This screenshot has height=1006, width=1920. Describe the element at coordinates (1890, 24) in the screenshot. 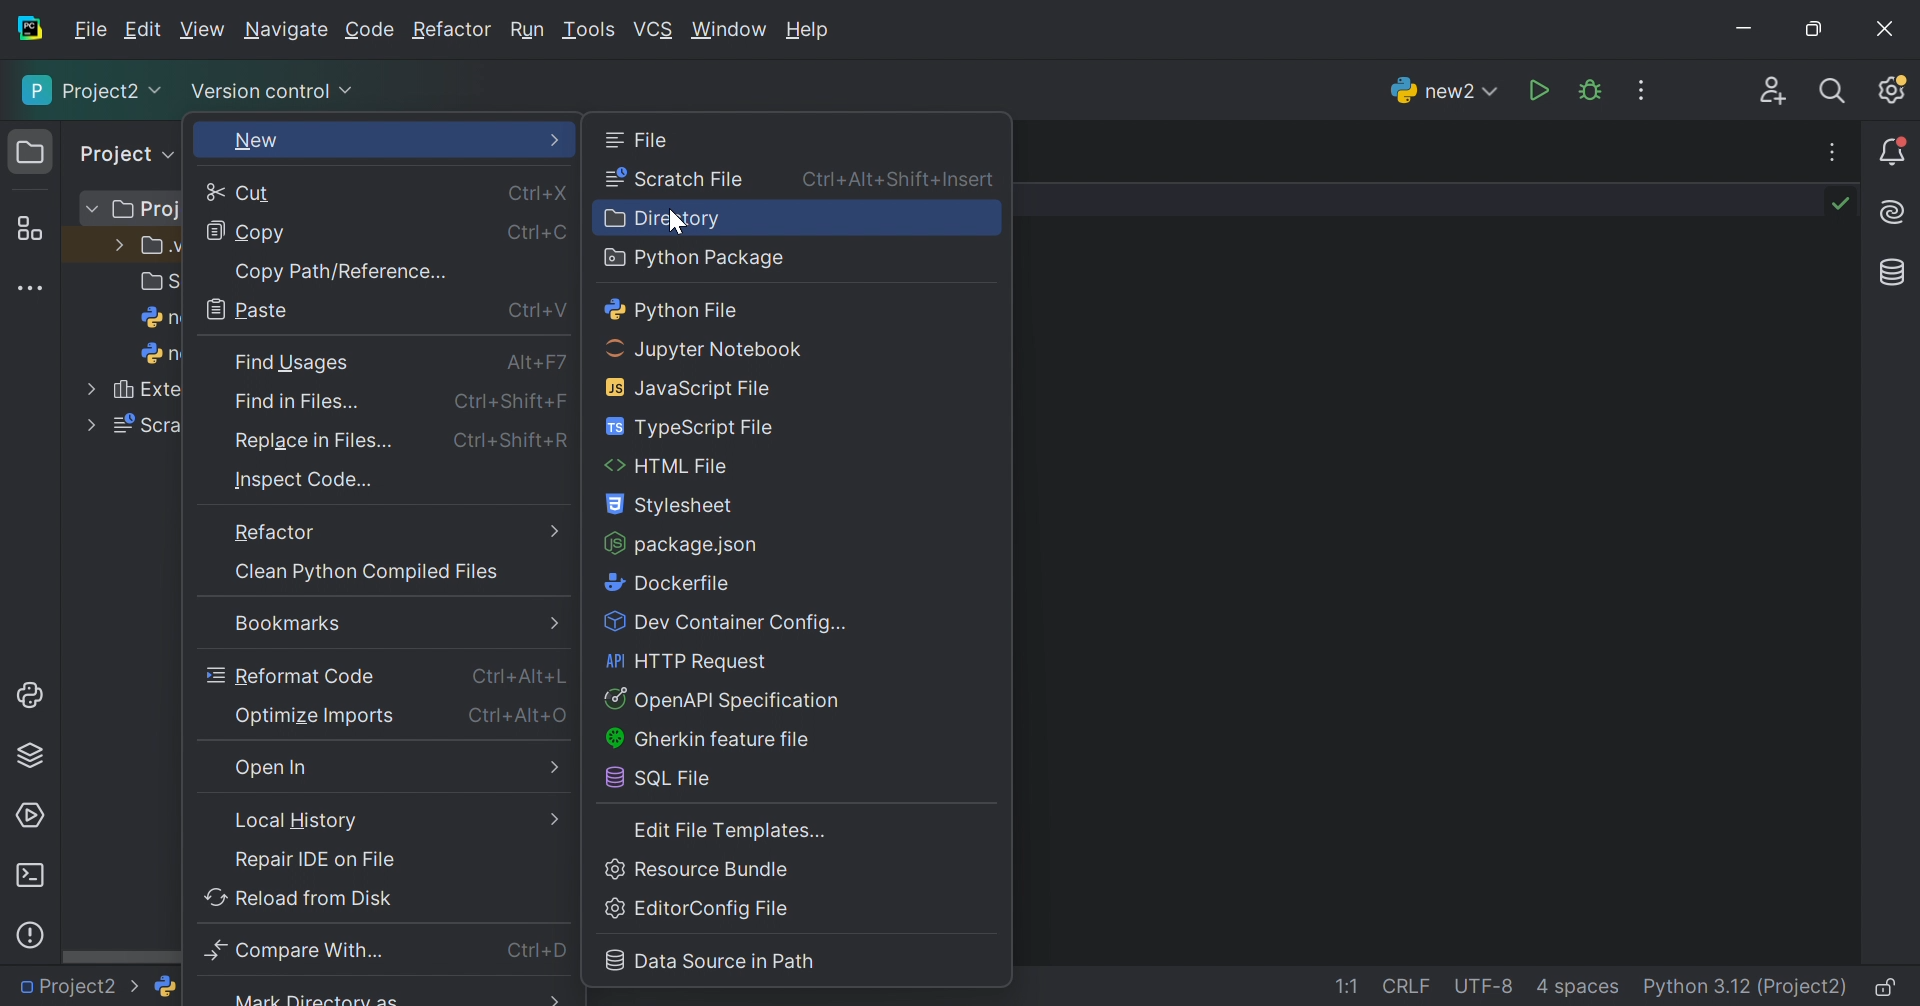

I see `Close` at that location.